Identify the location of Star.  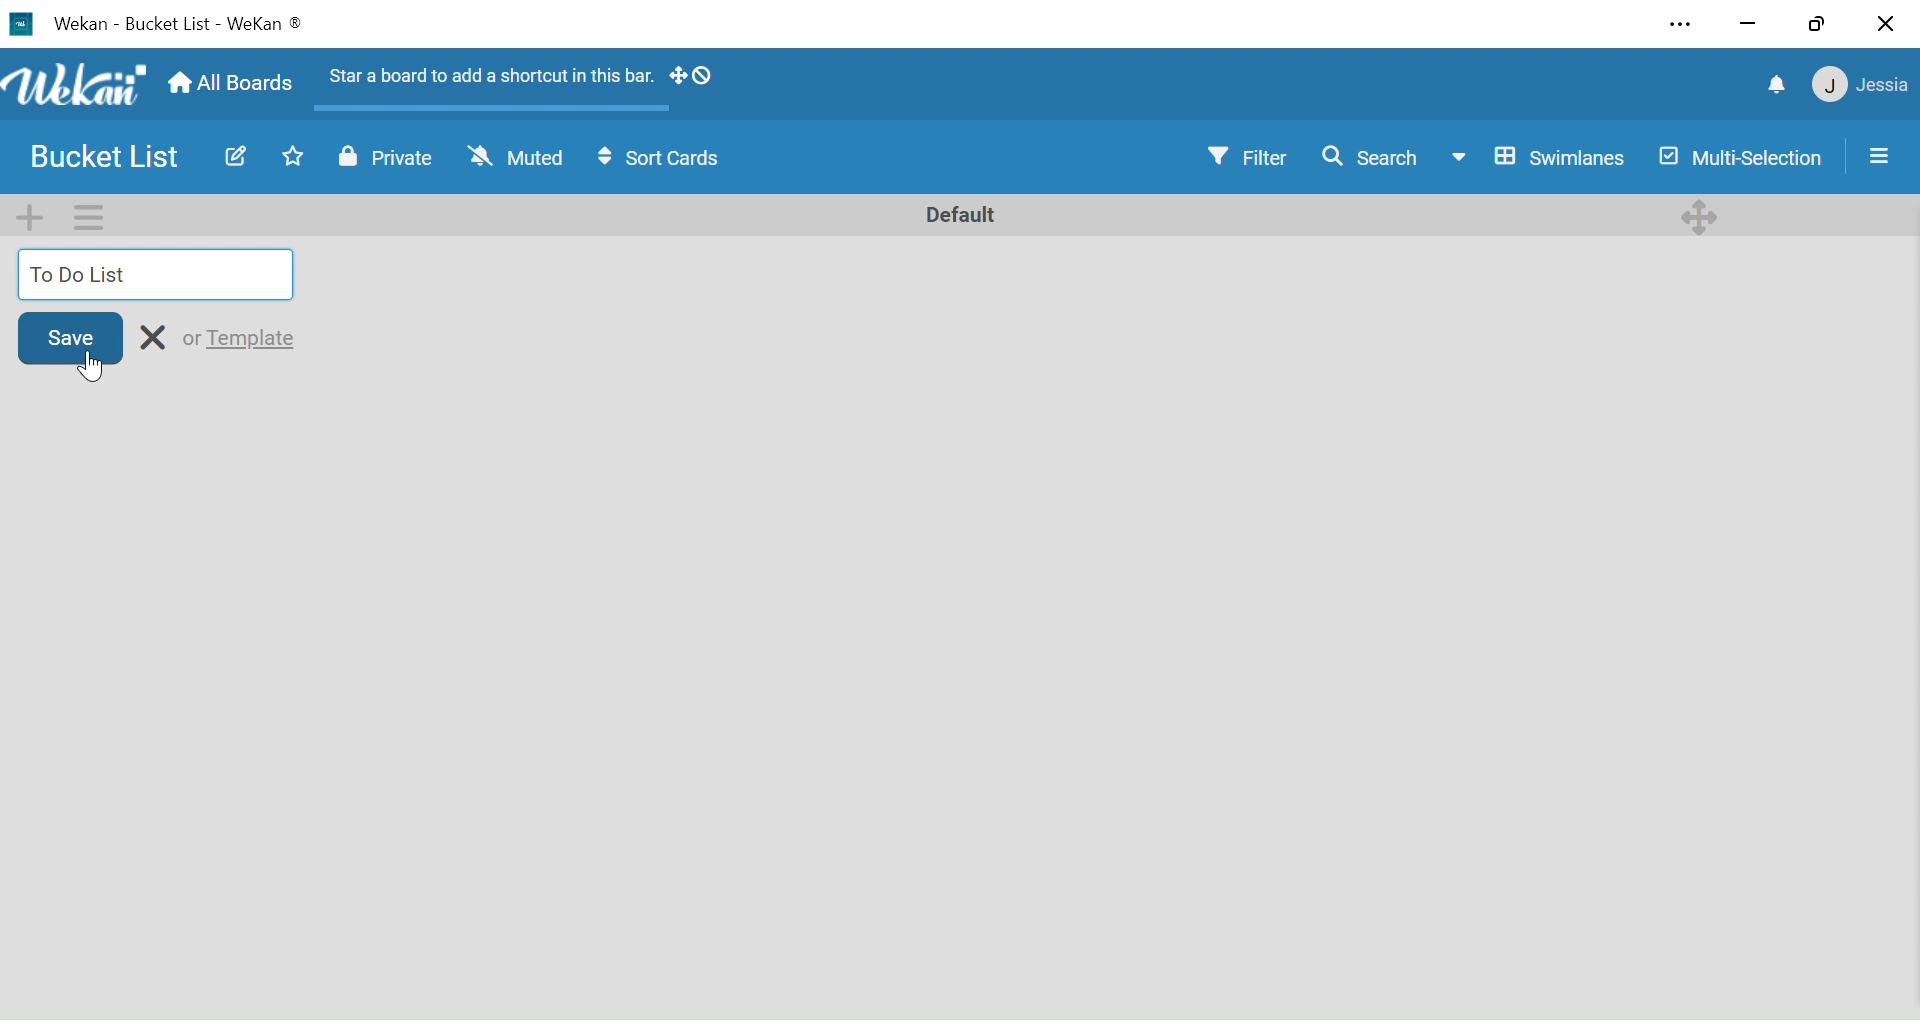
(286, 157).